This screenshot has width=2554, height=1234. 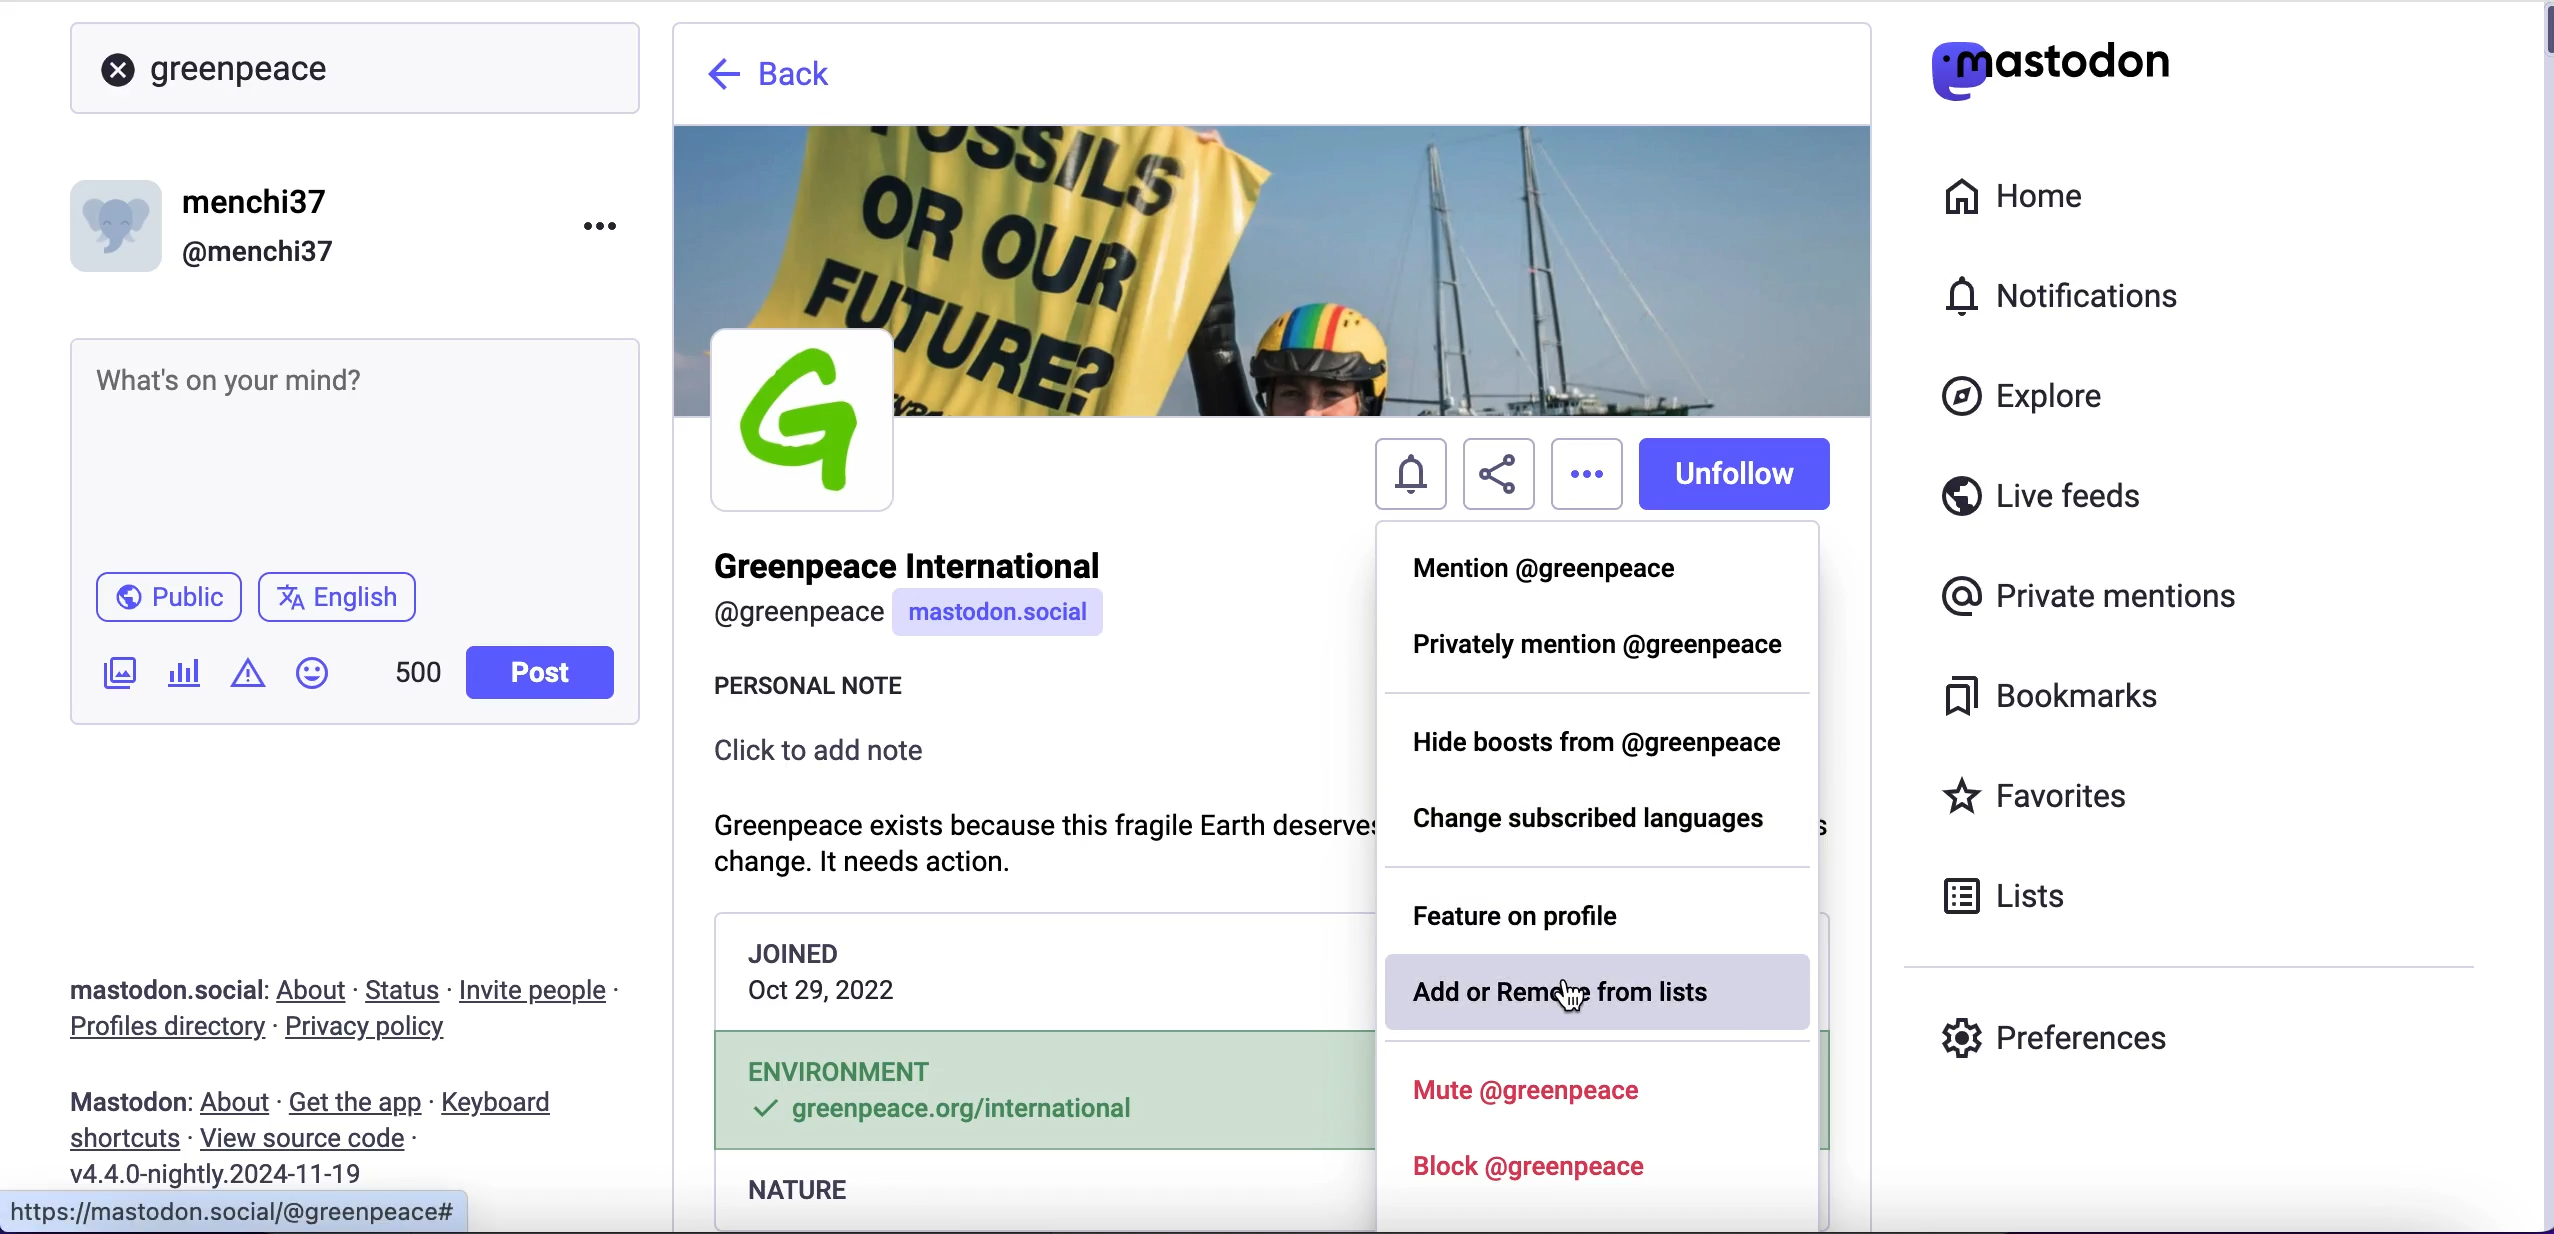 What do you see at coordinates (1406, 476) in the screenshot?
I see `notifications` at bounding box center [1406, 476].